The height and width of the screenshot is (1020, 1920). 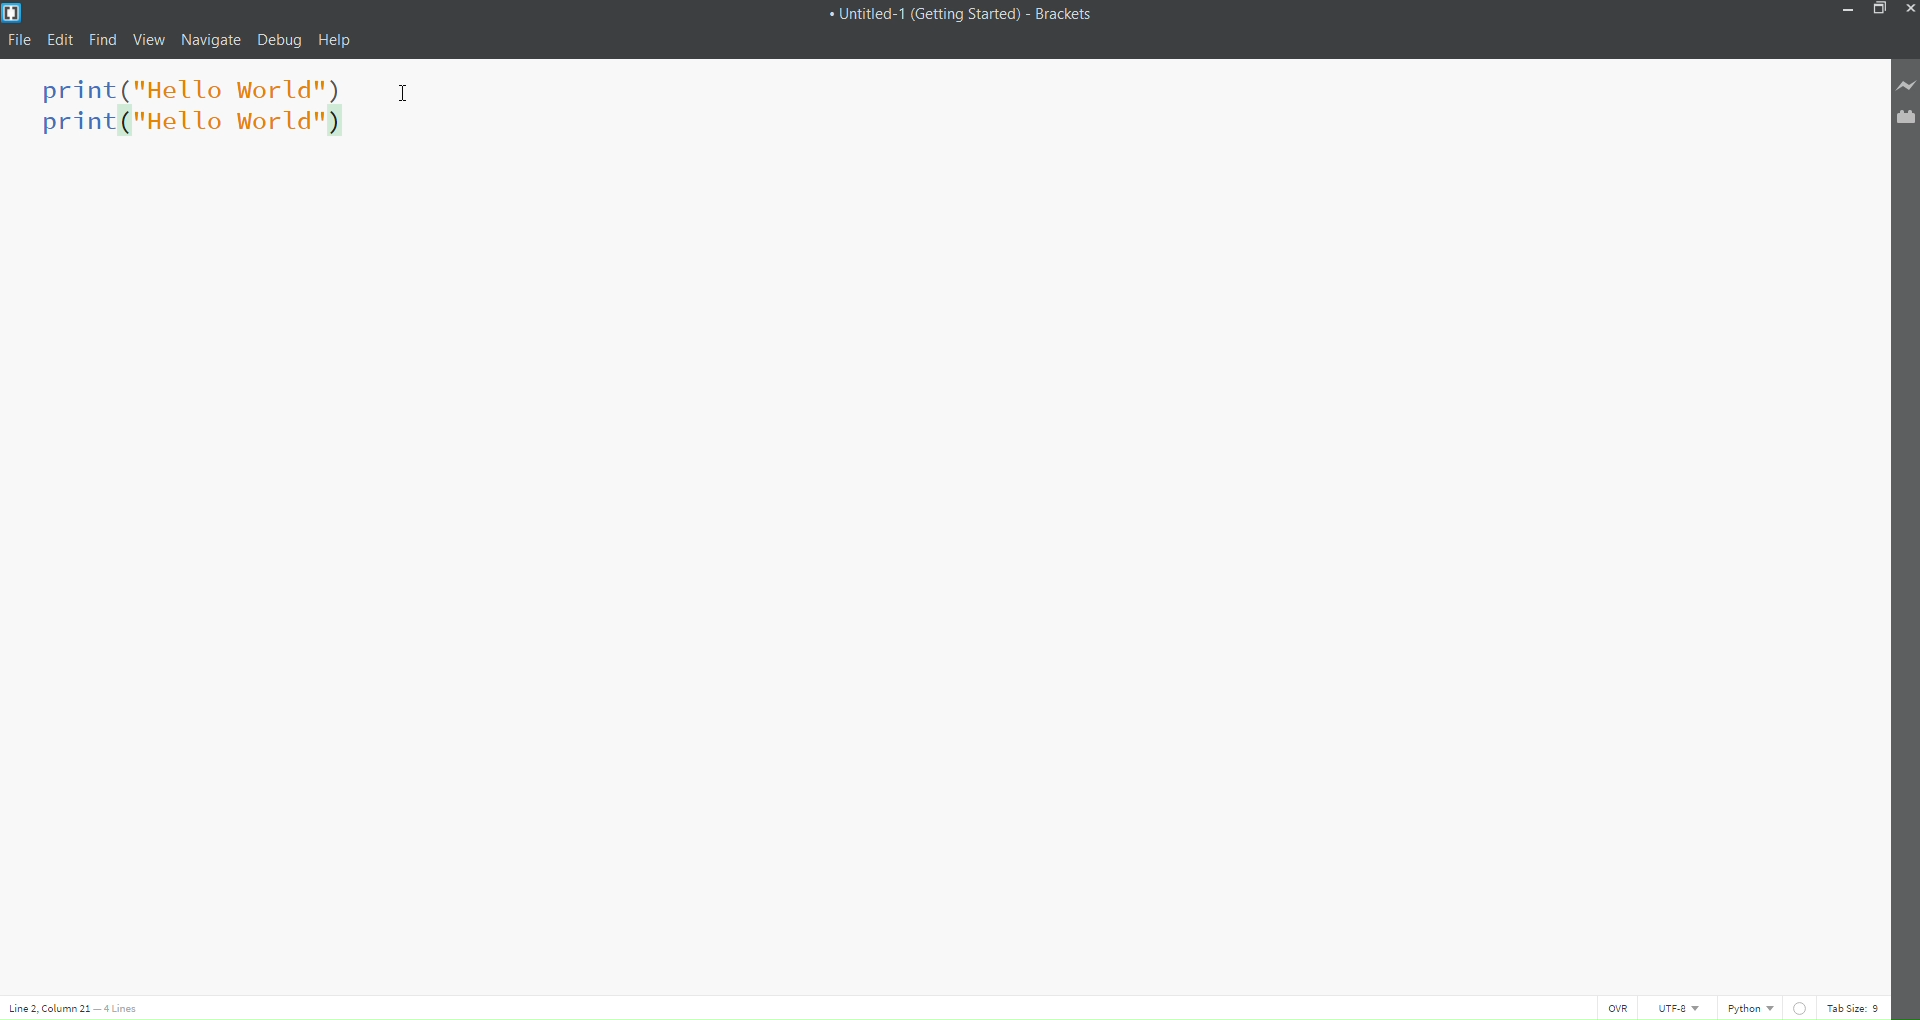 I want to click on cursor, so click(x=408, y=94).